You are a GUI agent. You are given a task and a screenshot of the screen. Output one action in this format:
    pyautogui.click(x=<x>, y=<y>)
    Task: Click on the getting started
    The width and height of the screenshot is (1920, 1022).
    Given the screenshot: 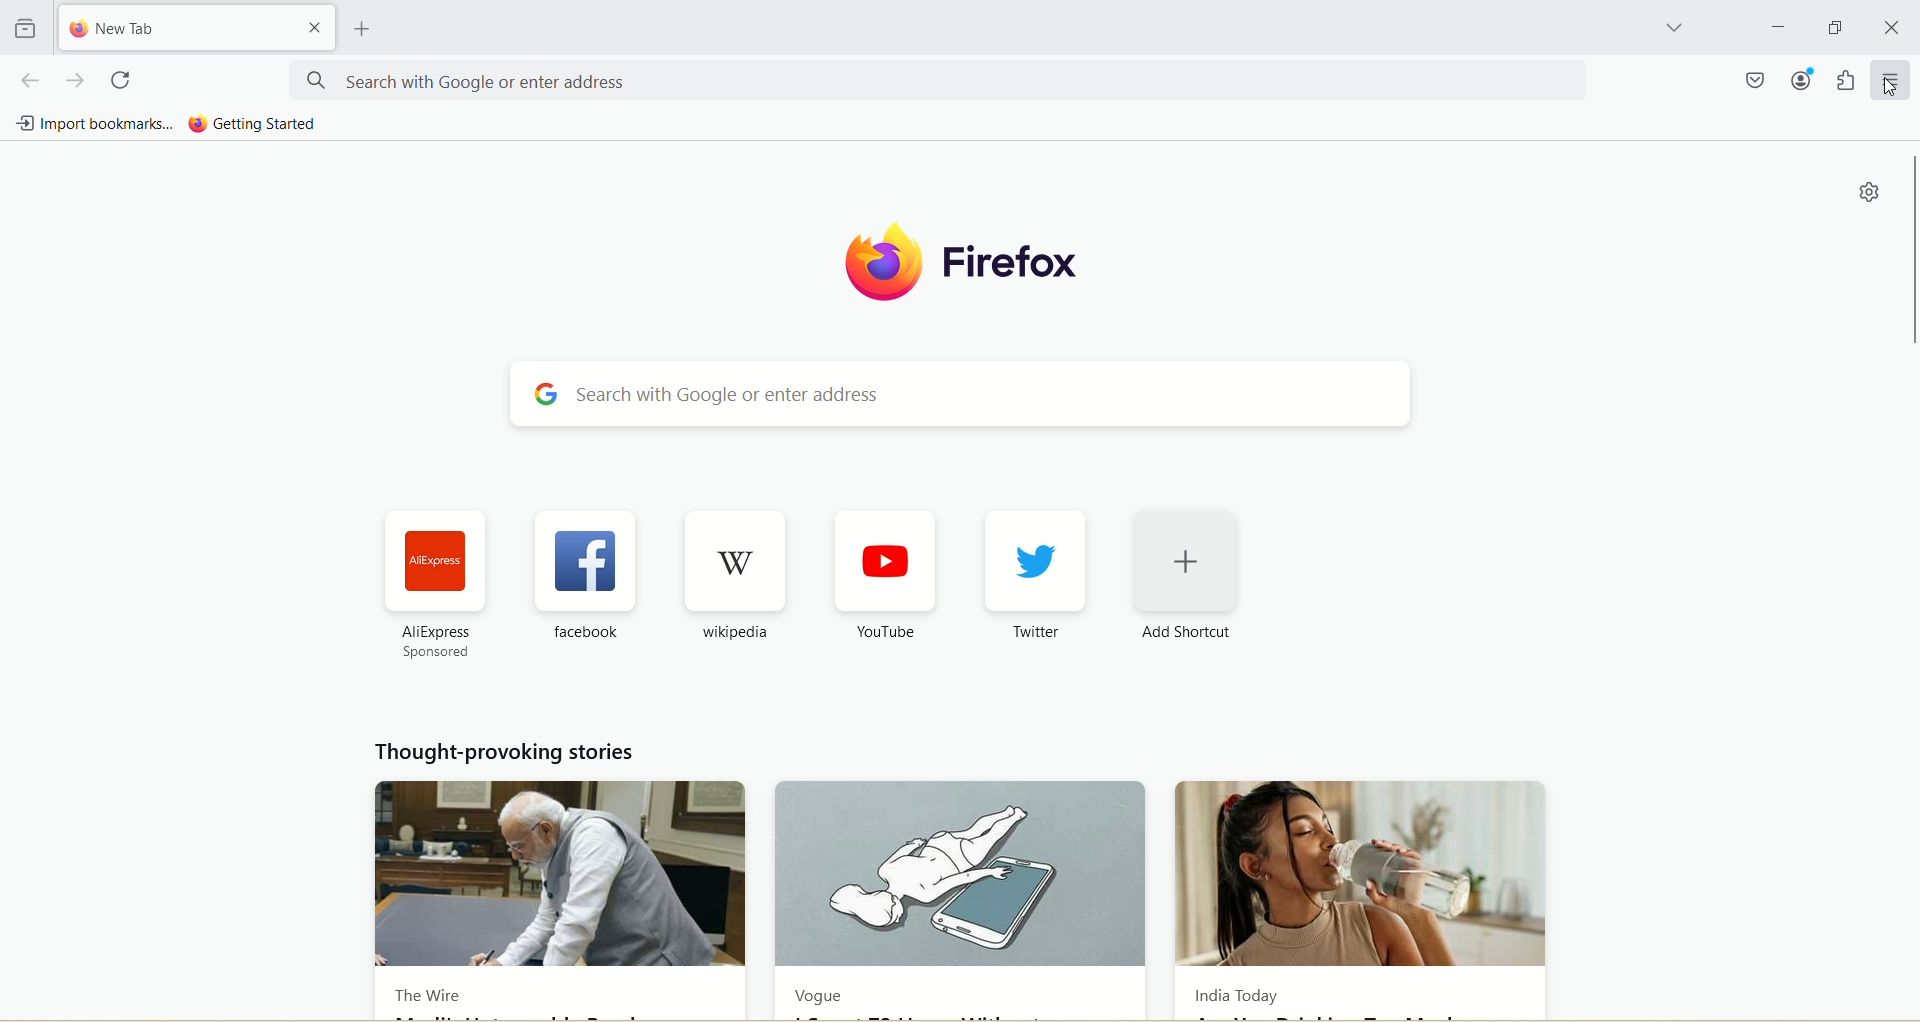 What is the action you would take?
    pyautogui.click(x=259, y=124)
    